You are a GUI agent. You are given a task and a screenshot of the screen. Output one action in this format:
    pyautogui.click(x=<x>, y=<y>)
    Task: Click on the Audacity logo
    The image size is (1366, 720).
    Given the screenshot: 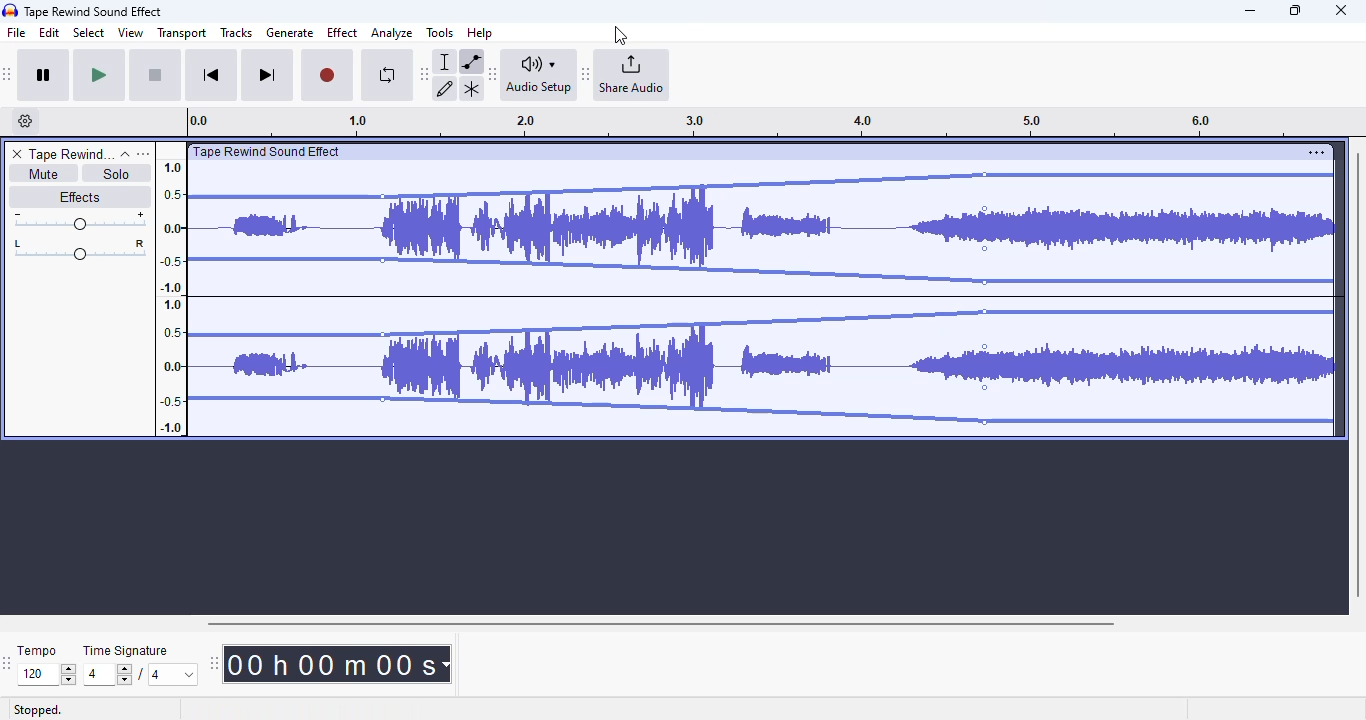 What is the action you would take?
    pyautogui.click(x=10, y=11)
    